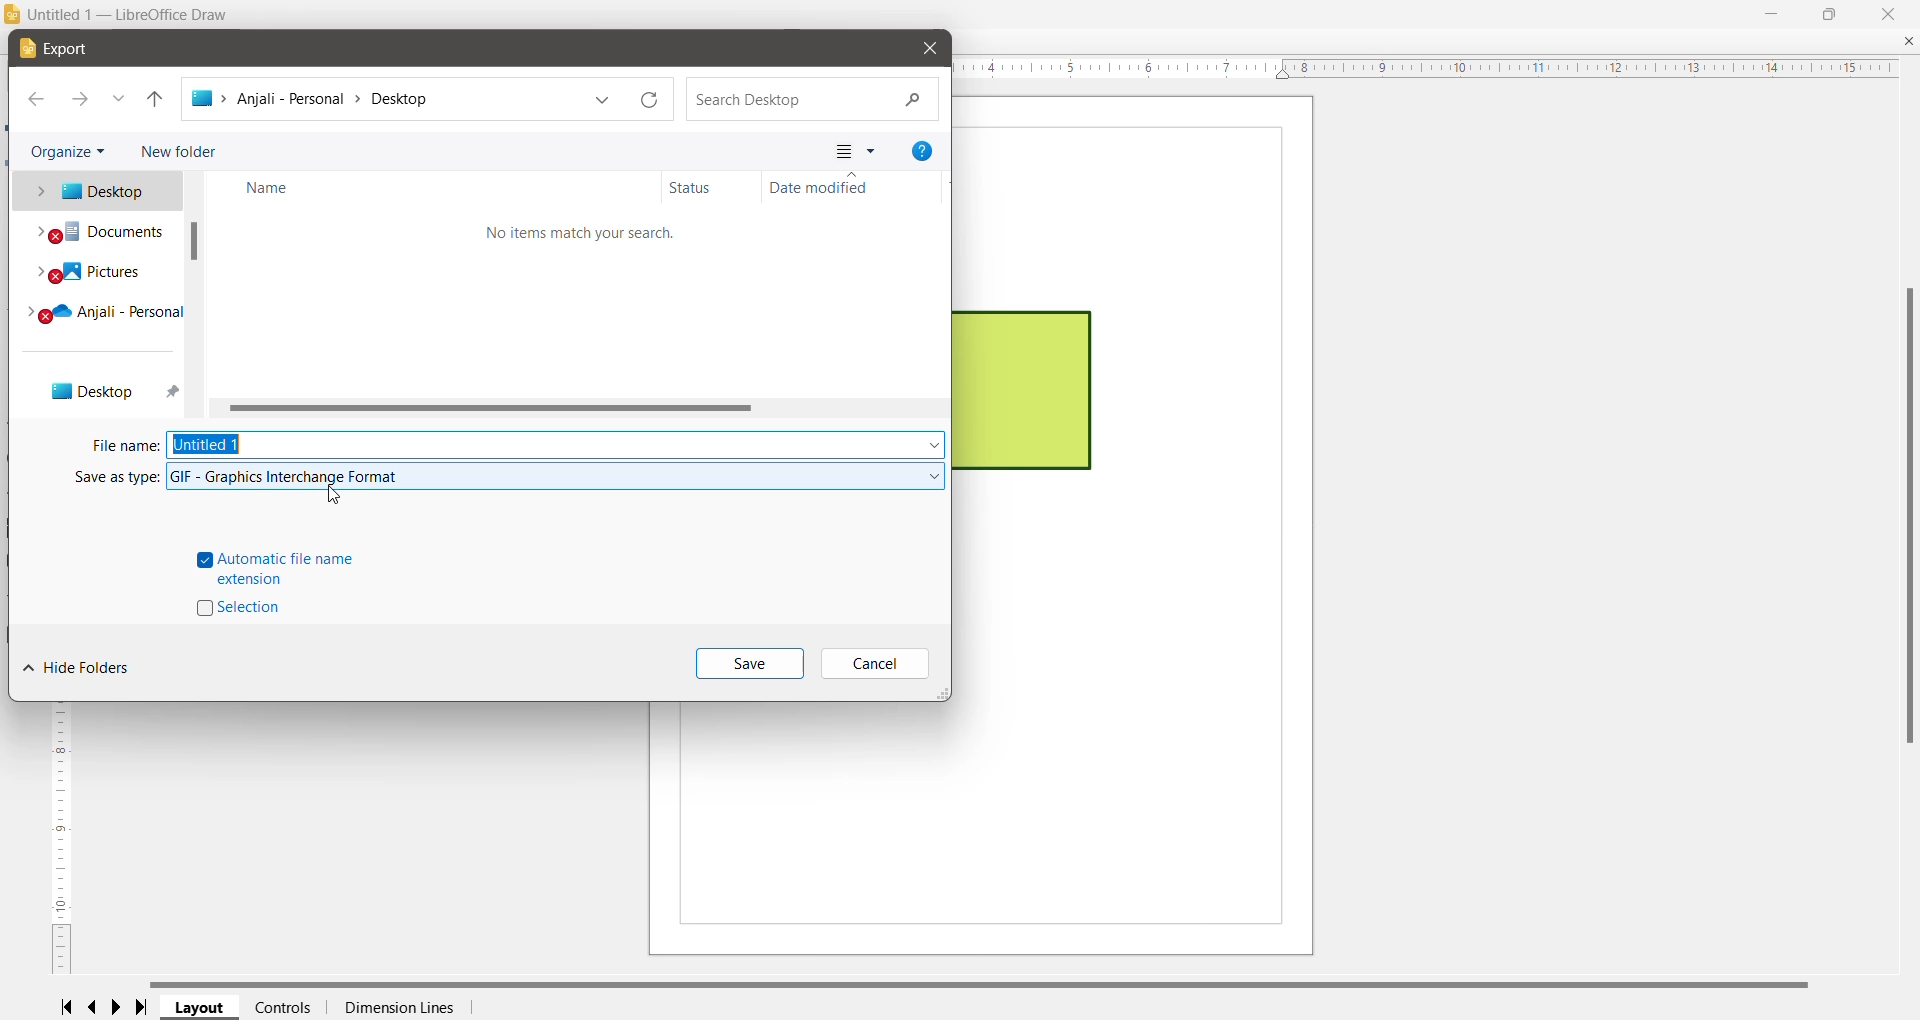 The width and height of the screenshot is (1920, 1020). Describe the element at coordinates (556, 443) in the screenshot. I see `Set required file name` at that location.